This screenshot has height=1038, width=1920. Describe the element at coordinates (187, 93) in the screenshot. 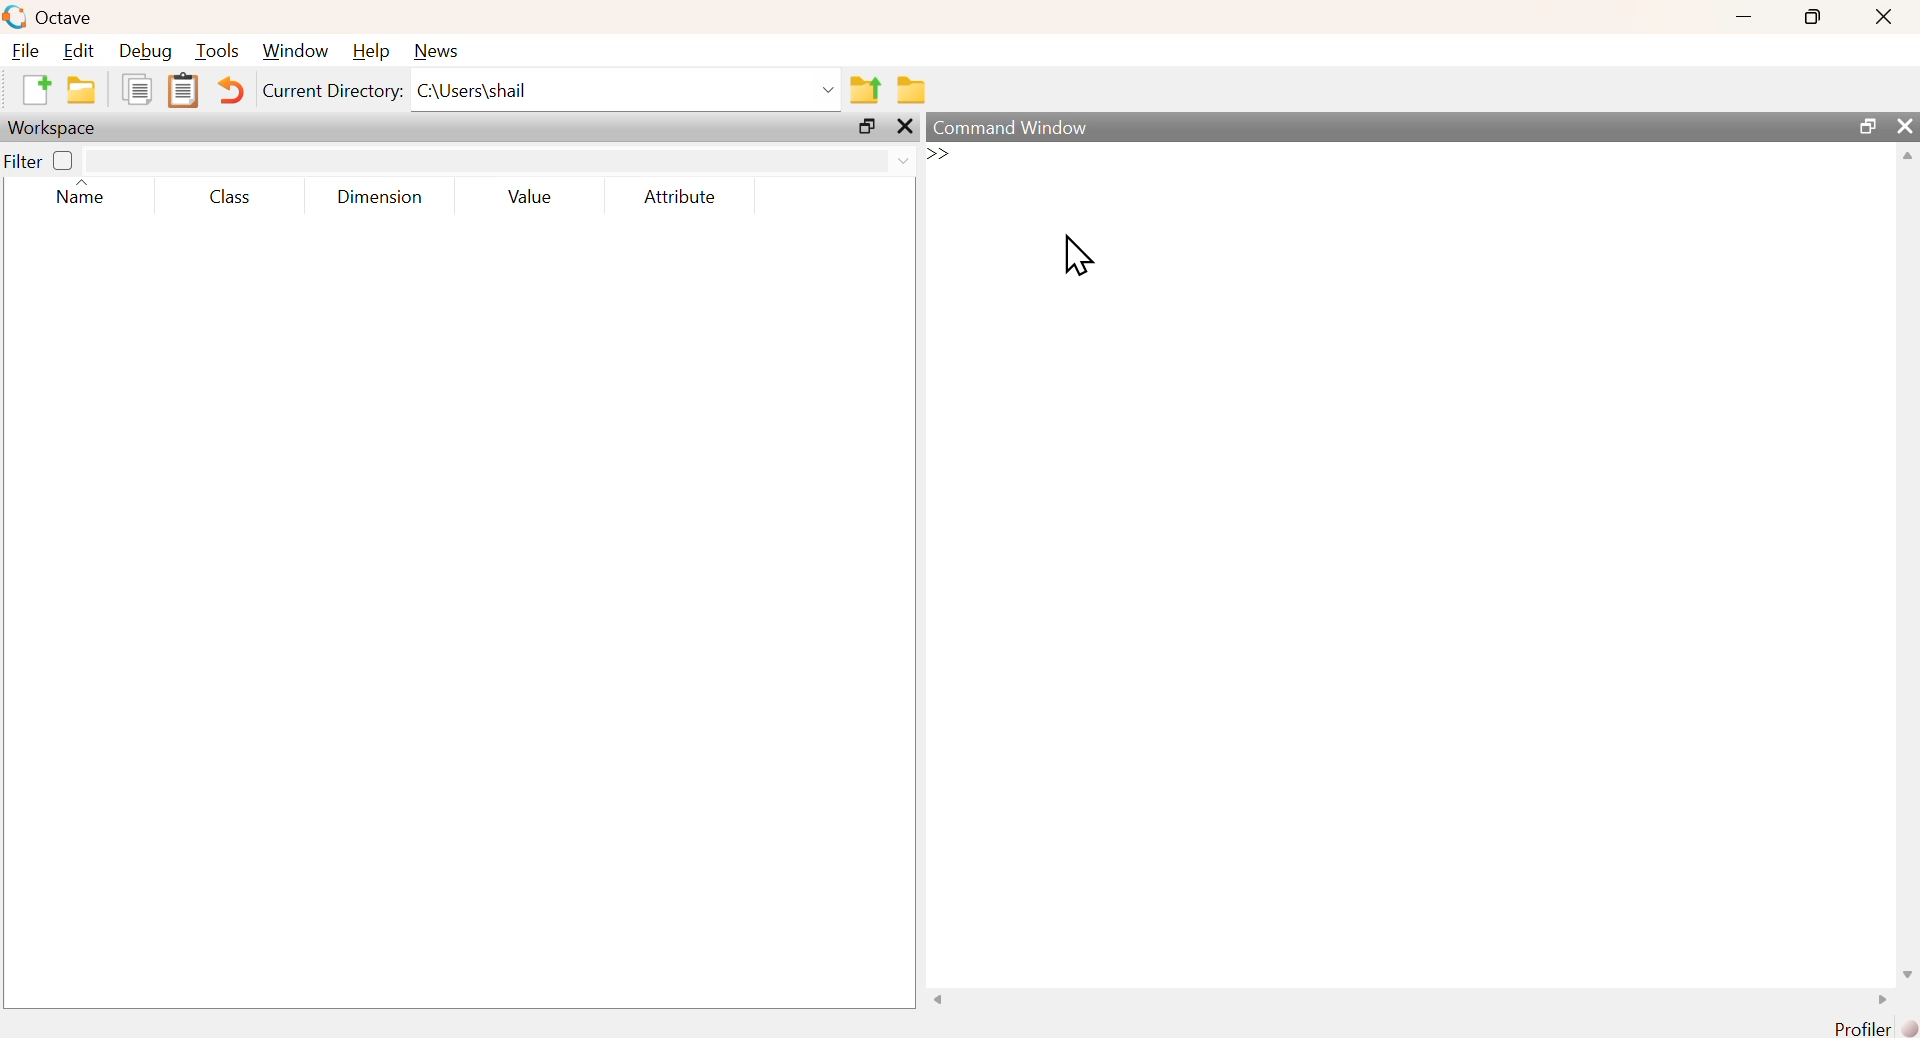

I see `paste` at that location.